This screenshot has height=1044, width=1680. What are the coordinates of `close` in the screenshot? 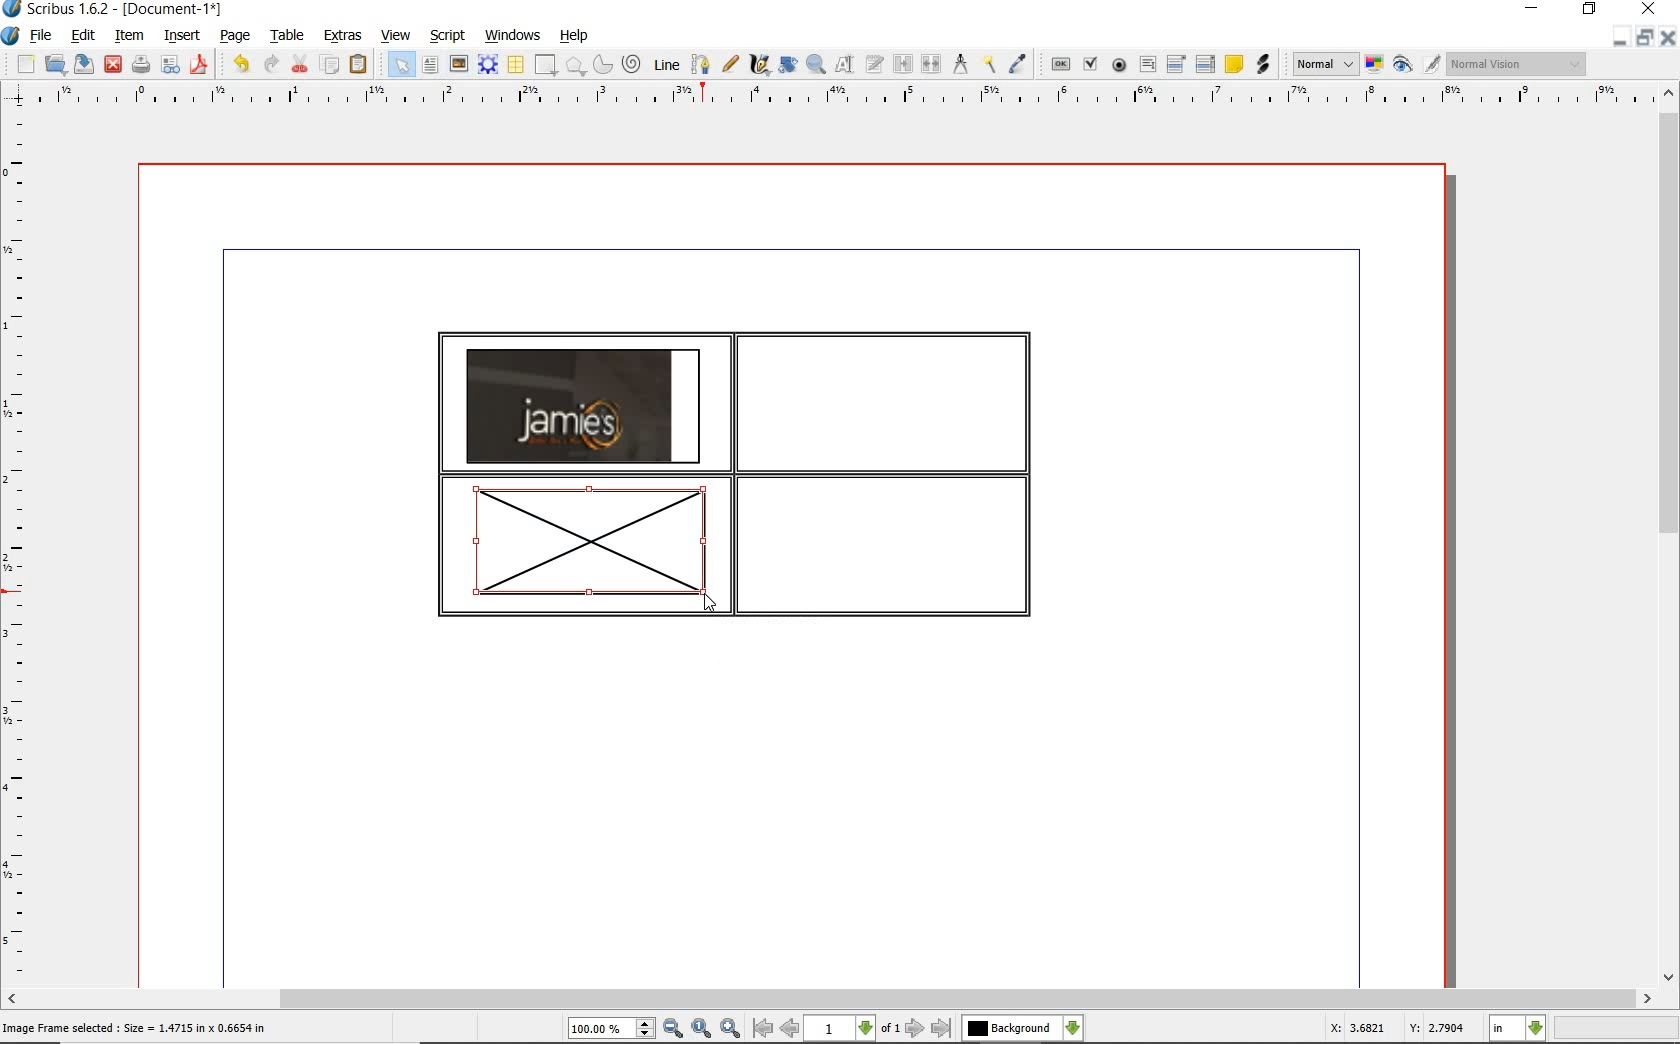 It's located at (112, 63).